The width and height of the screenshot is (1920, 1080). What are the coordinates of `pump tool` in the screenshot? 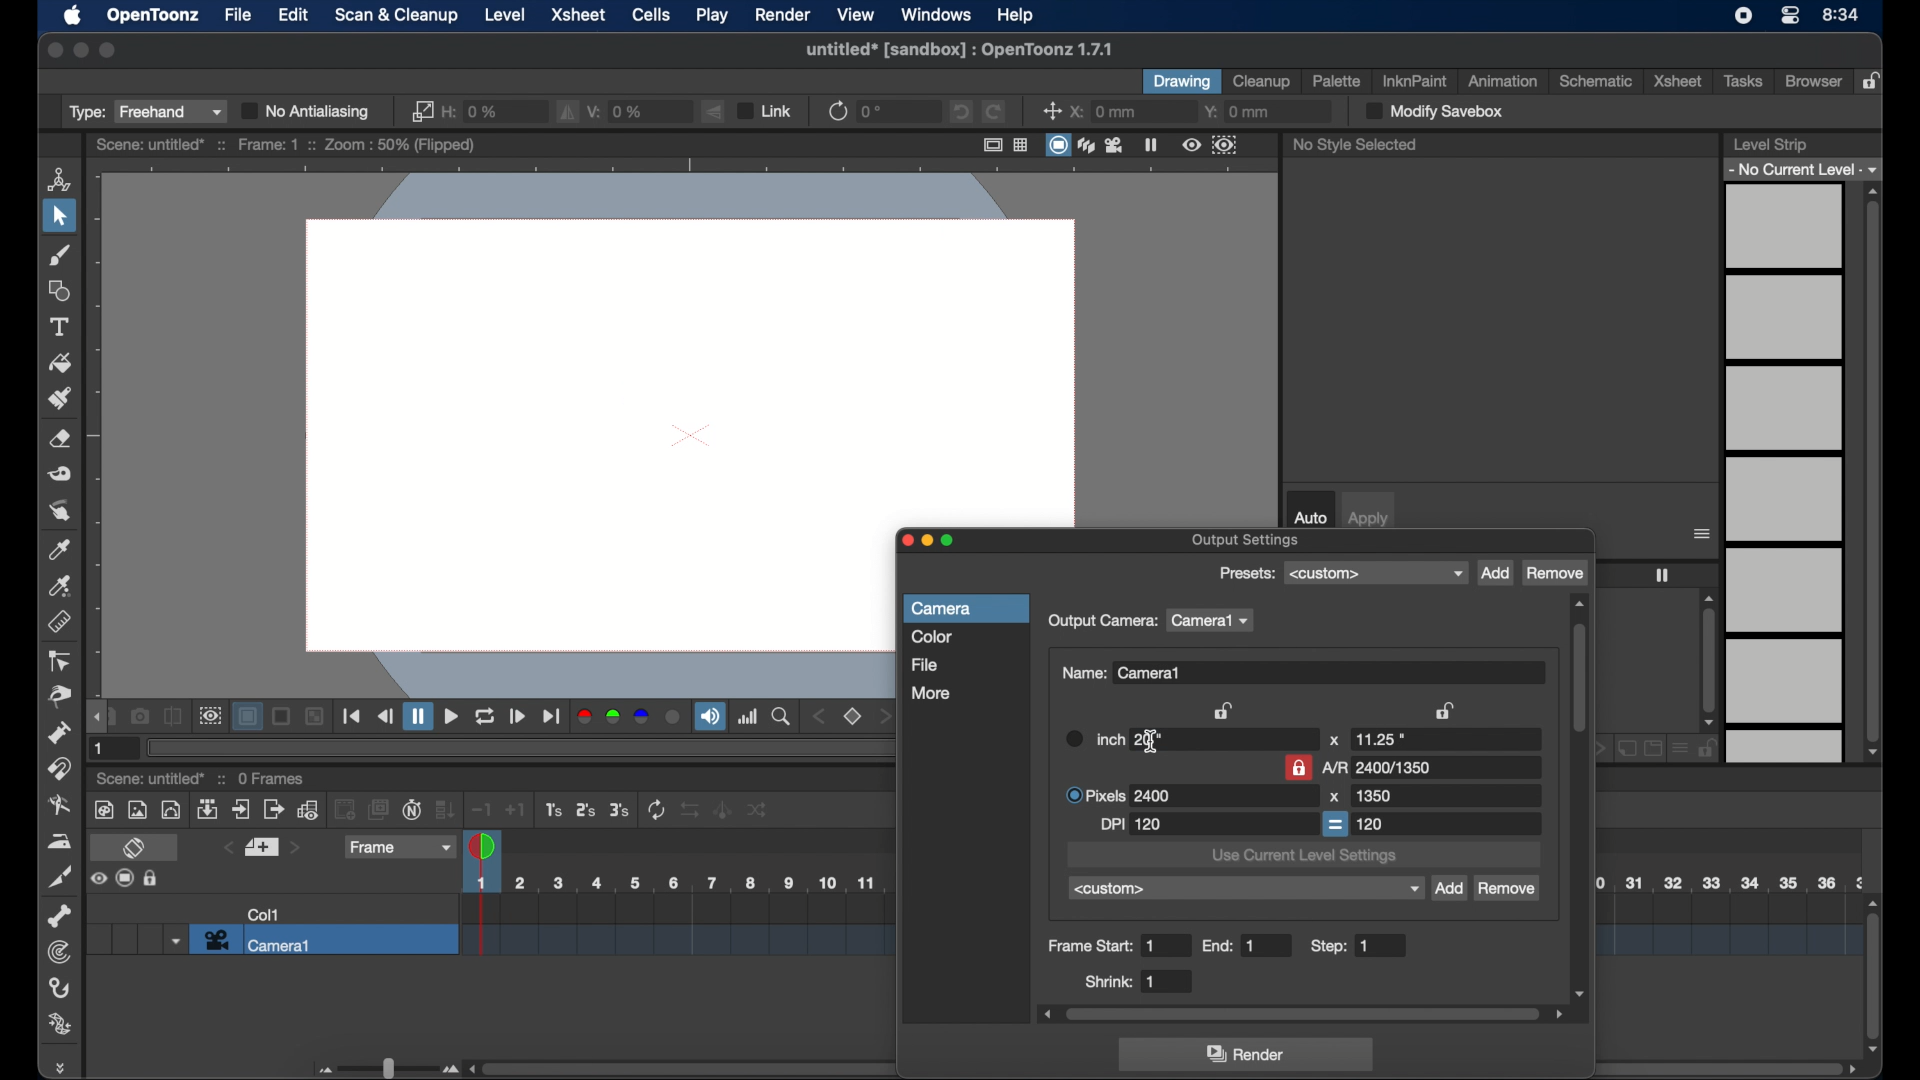 It's located at (56, 732).